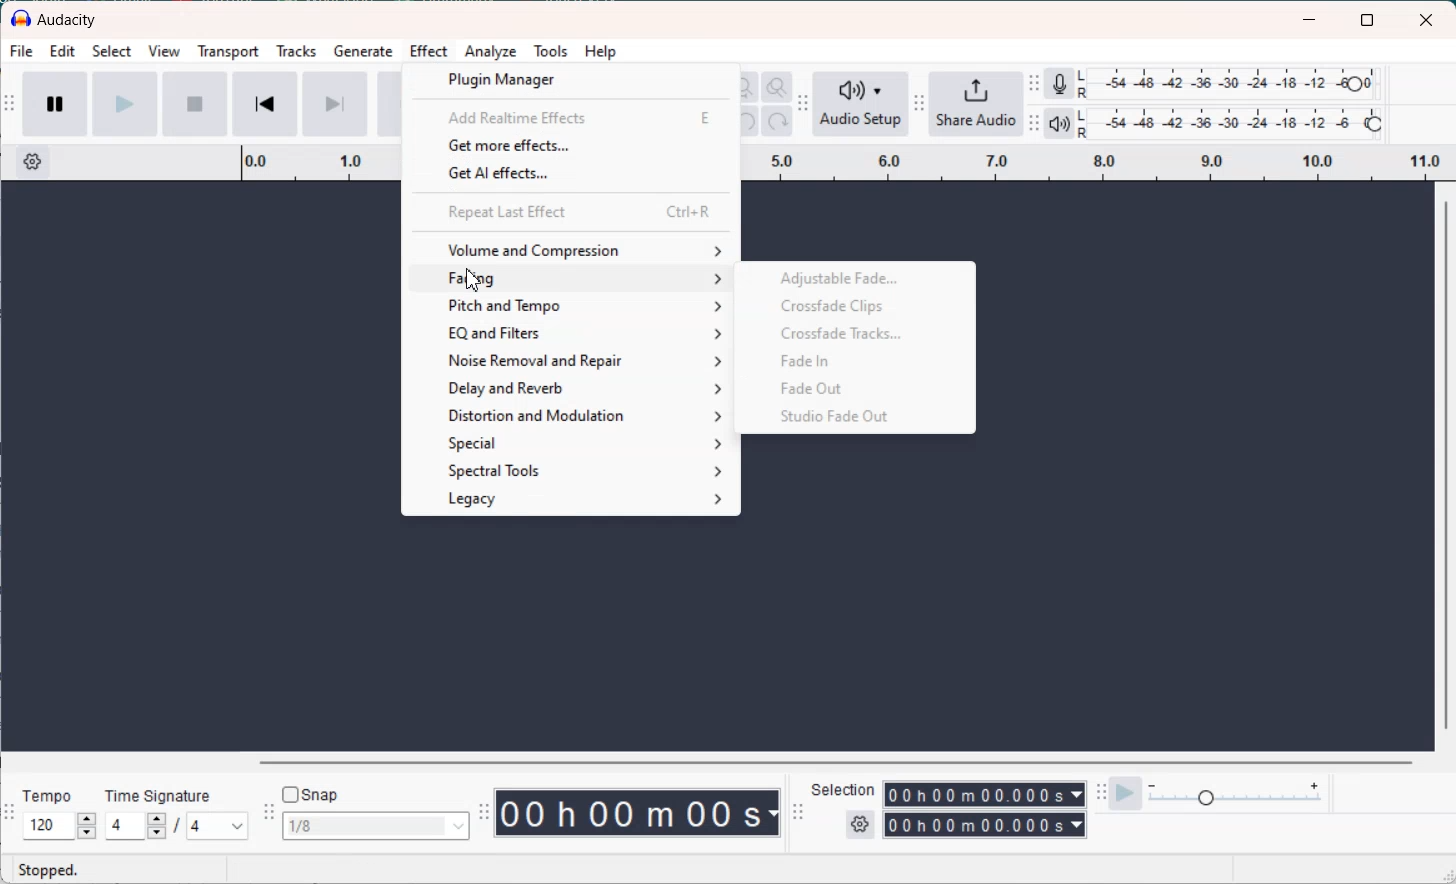 The height and width of the screenshot is (884, 1456). I want to click on Tools, so click(550, 51).